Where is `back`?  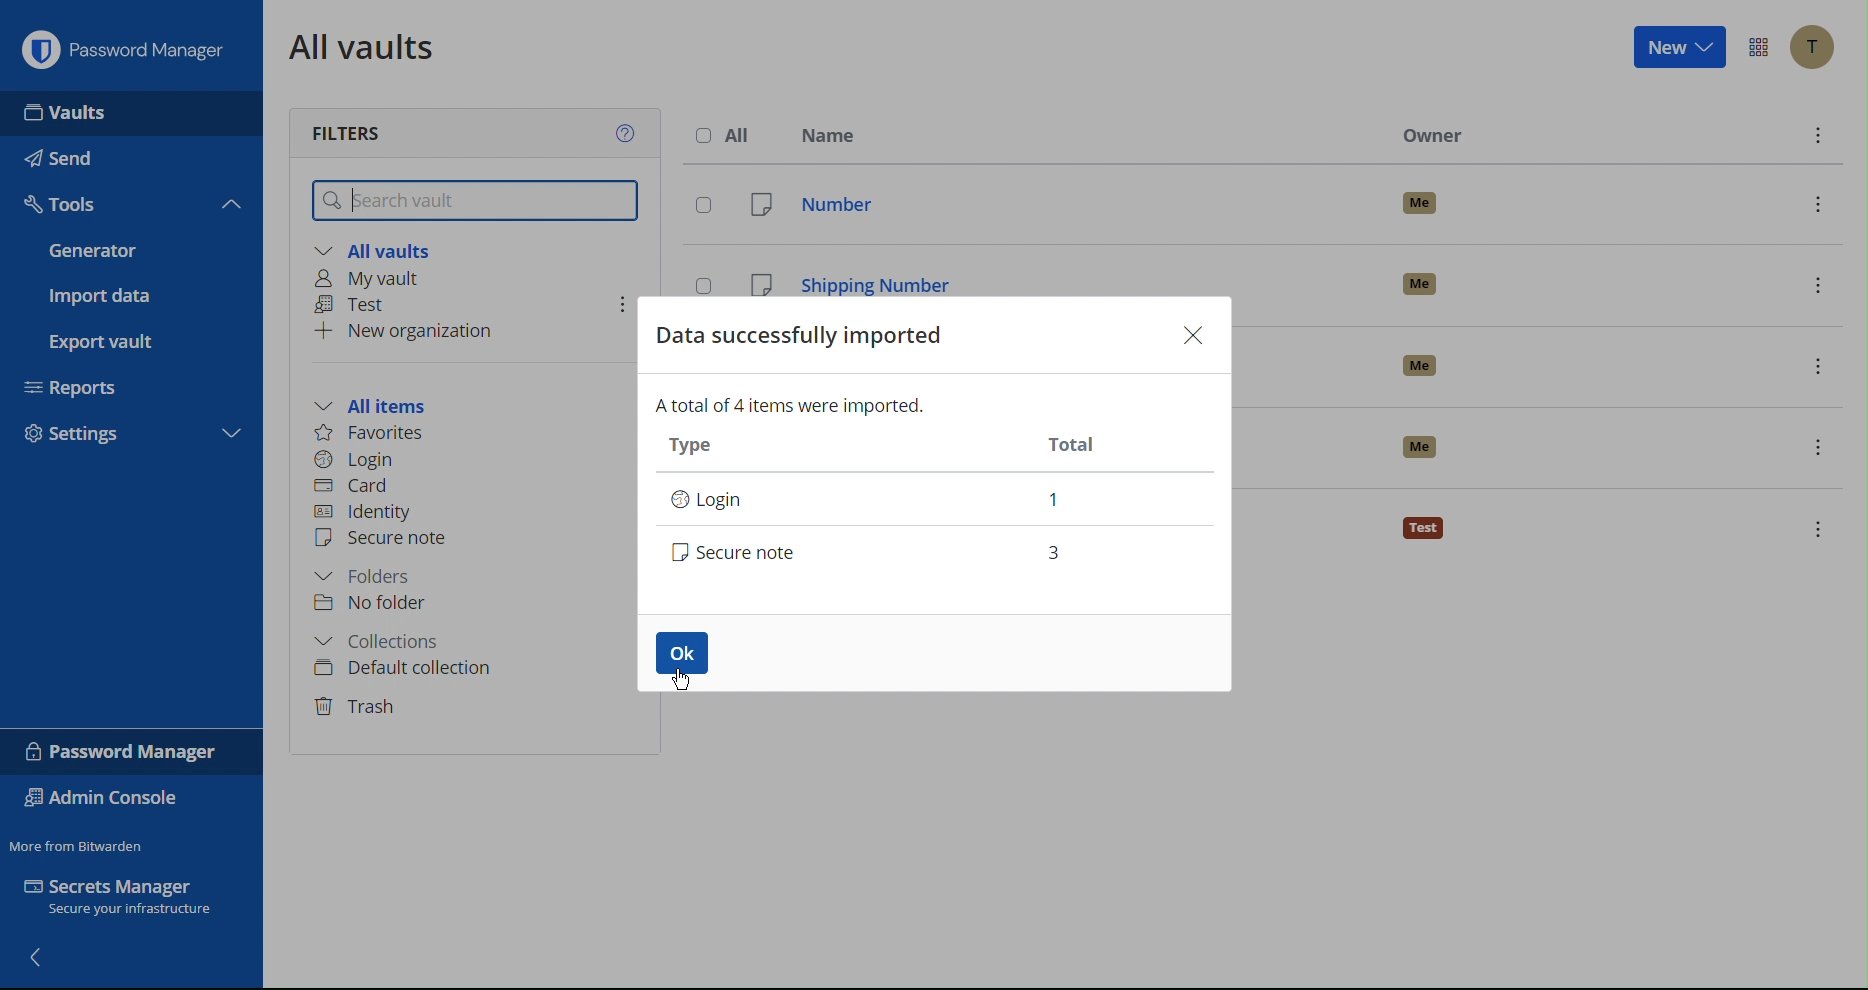 back is located at coordinates (37, 959).